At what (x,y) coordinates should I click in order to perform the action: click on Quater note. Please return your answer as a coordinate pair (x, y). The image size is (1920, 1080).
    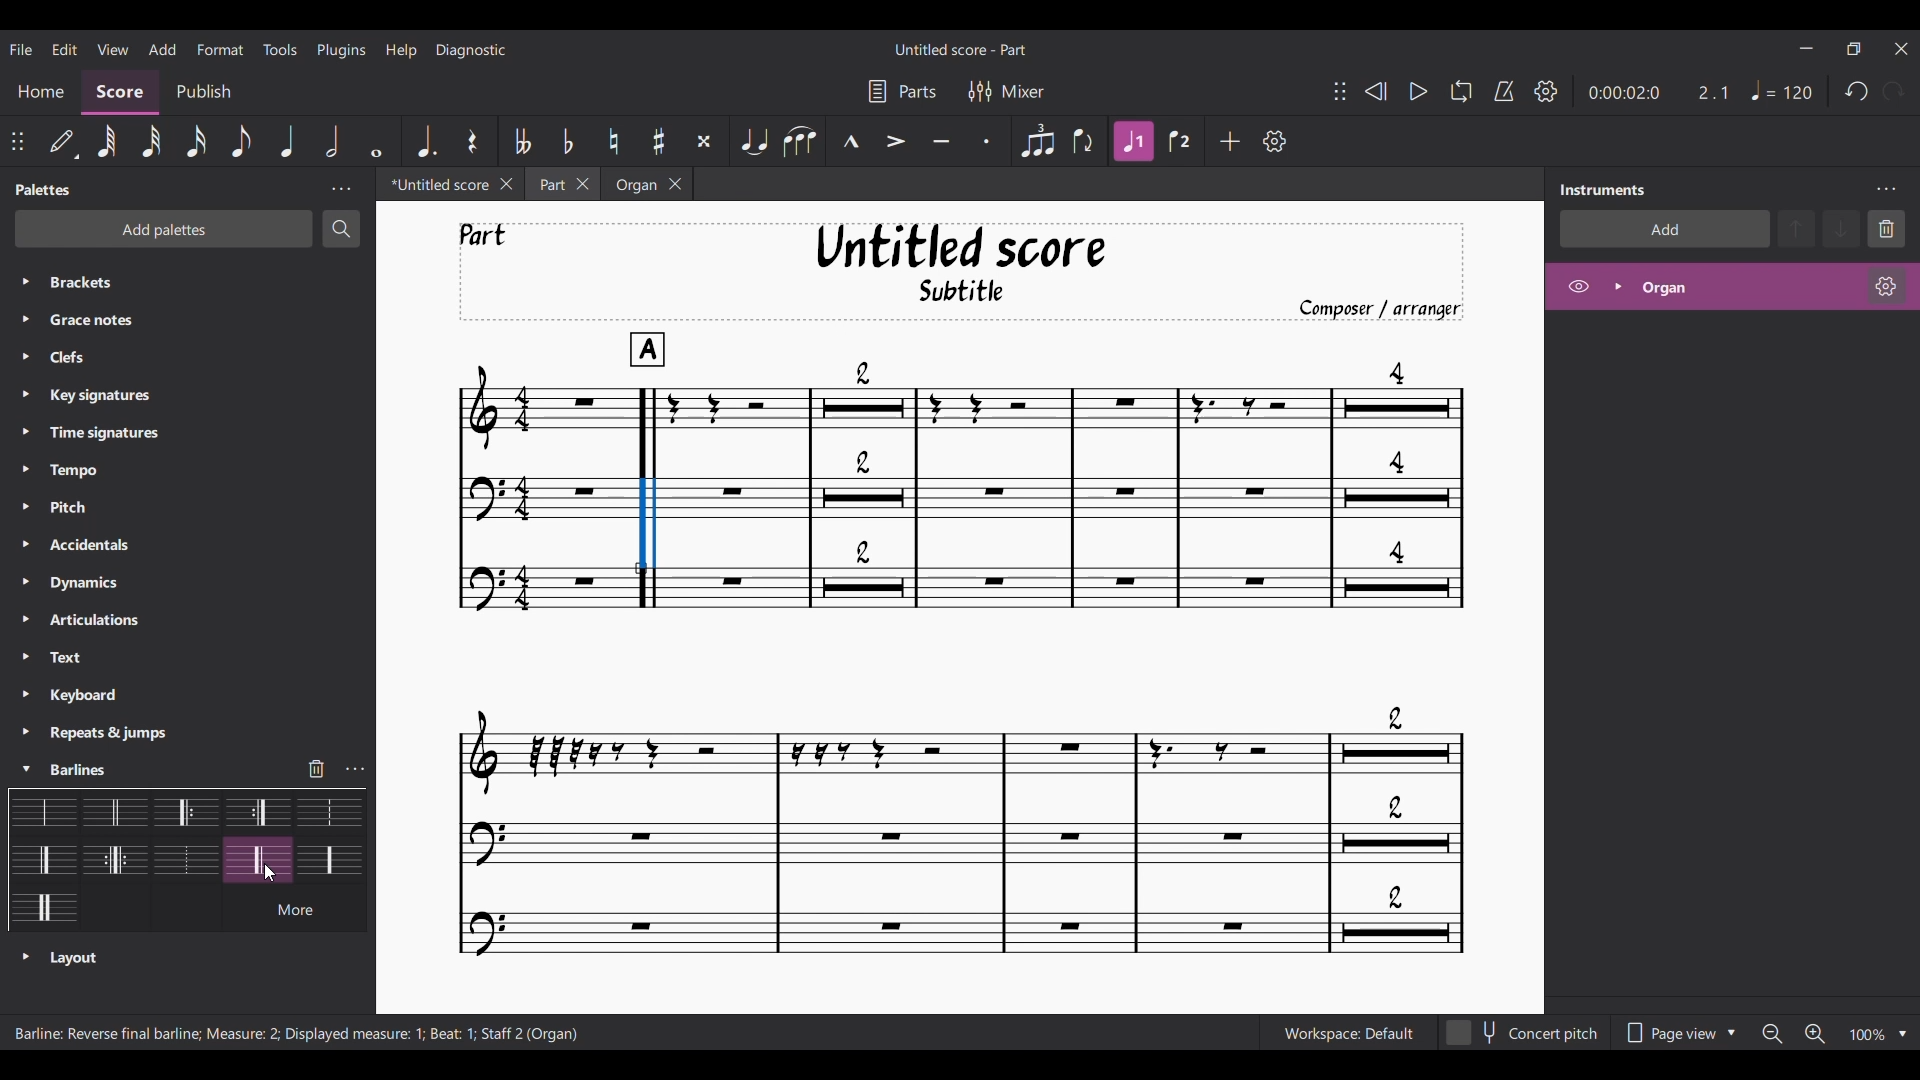
    Looking at the image, I should click on (287, 140).